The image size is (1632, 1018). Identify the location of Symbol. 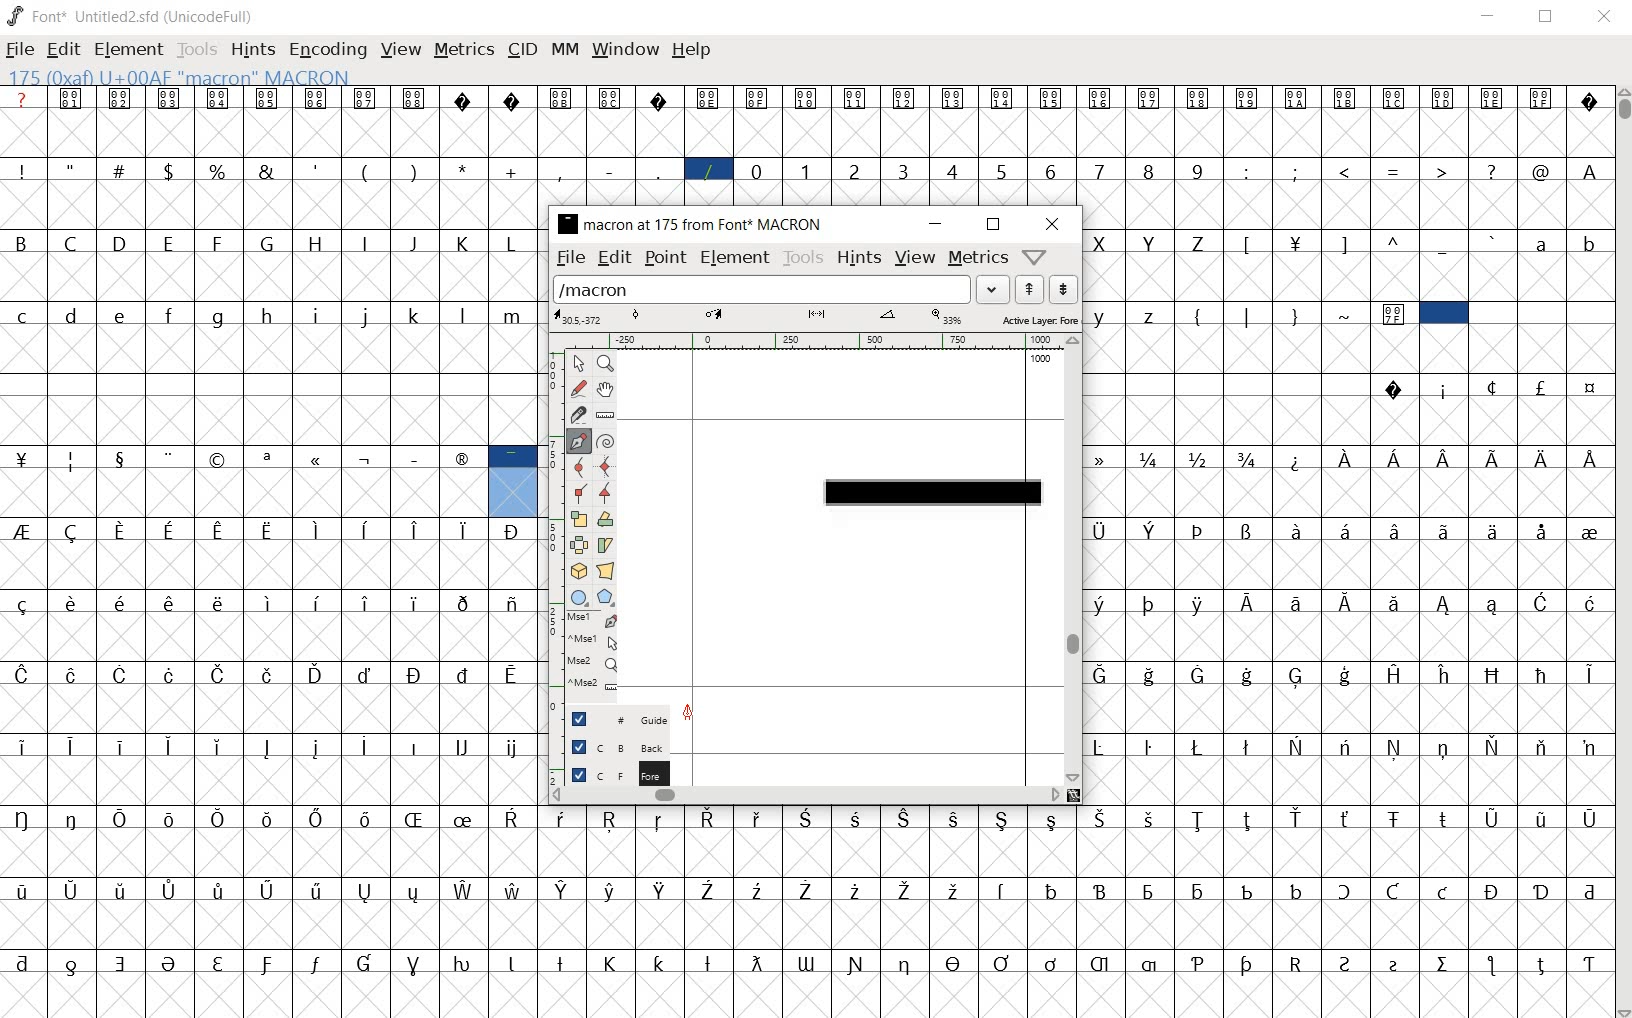
(1348, 819).